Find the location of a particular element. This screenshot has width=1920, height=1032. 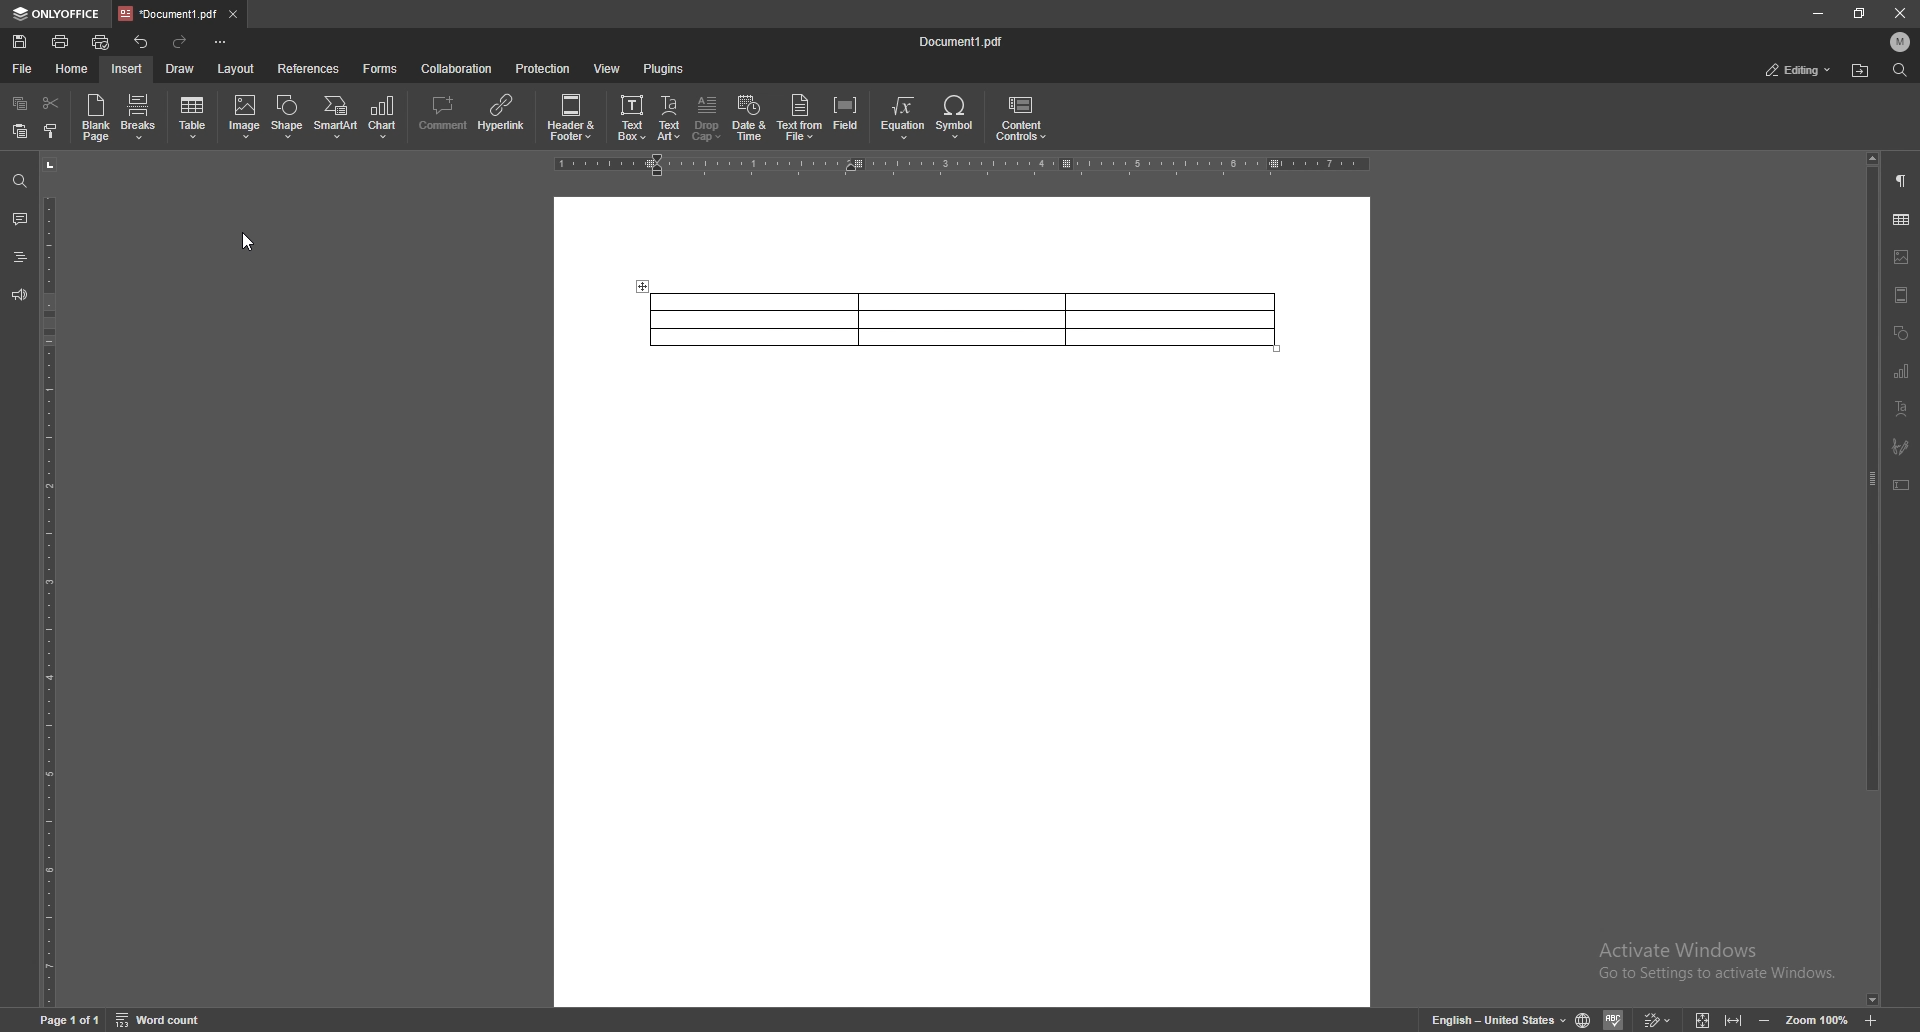

text box is located at coordinates (1903, 486).